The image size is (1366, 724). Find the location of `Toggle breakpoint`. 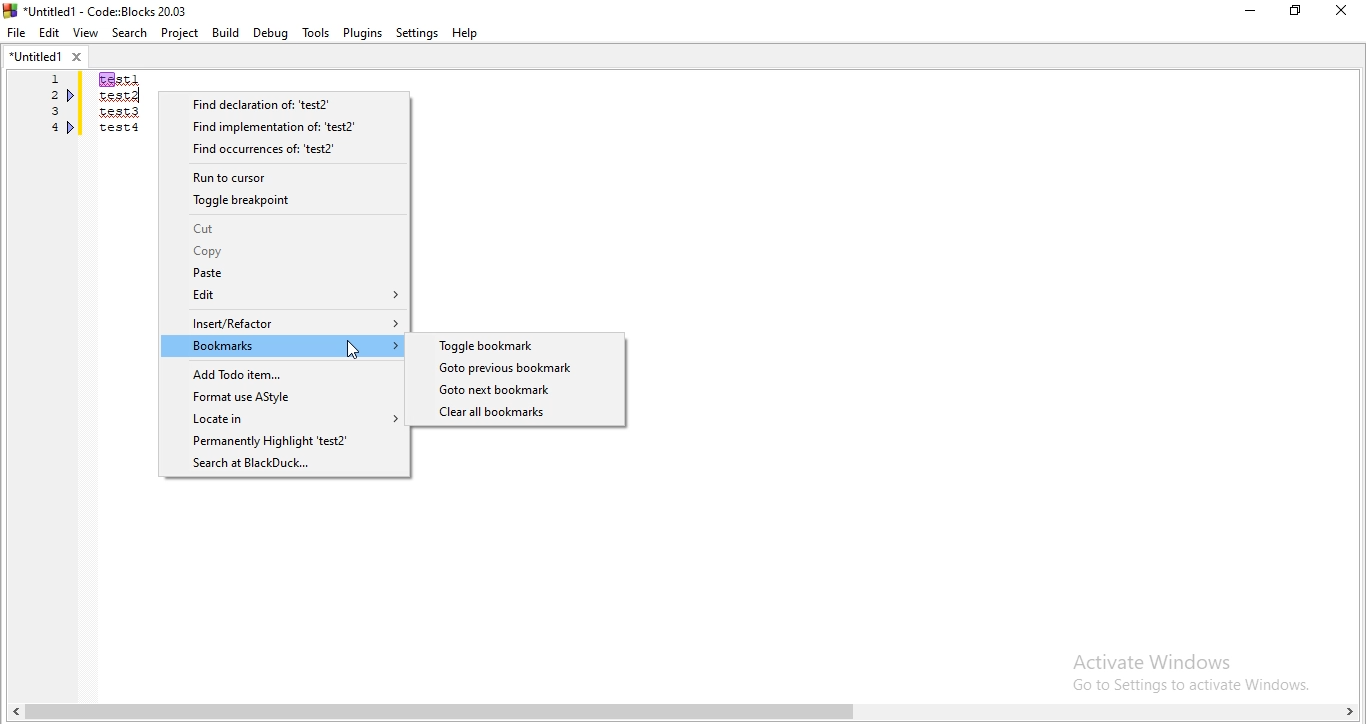

Toggle breakpoint is located at coordinates (285, 199).